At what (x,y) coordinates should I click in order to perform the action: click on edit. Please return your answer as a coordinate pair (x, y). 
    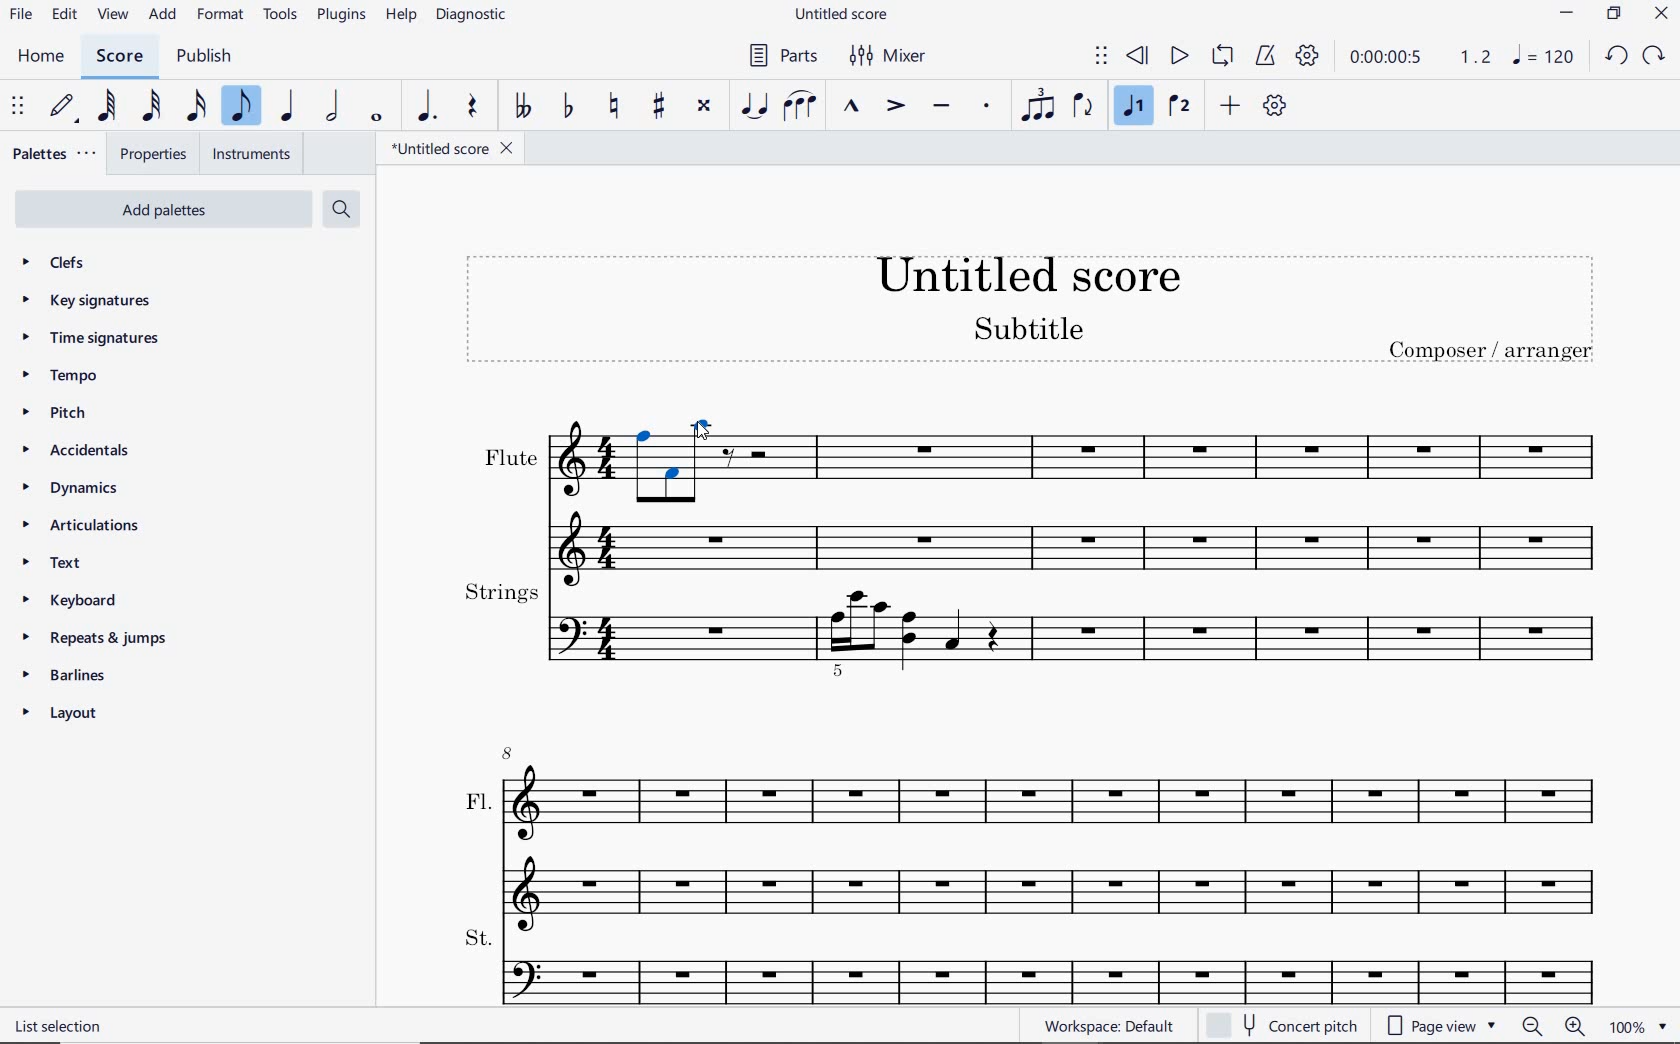
    Looking at the image, I should click on (64, 14).